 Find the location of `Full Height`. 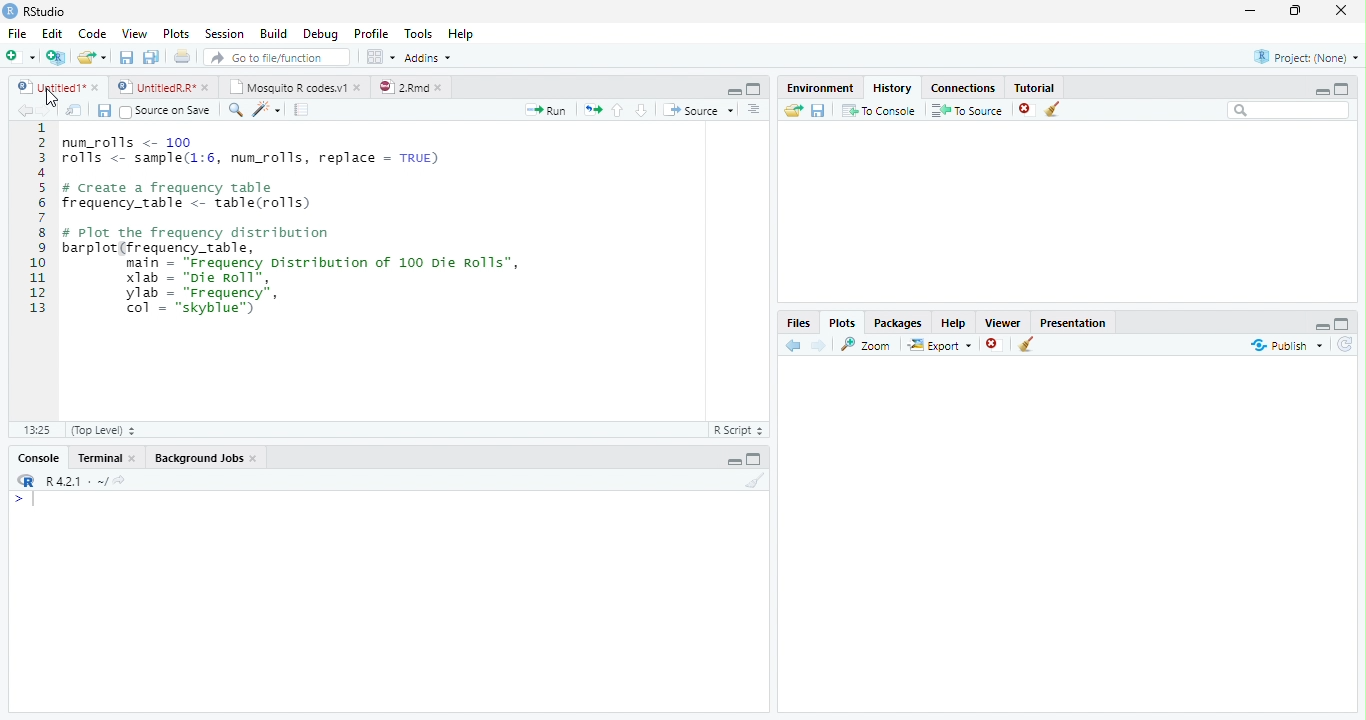

Full Height is located at coordinates (1344, 89).